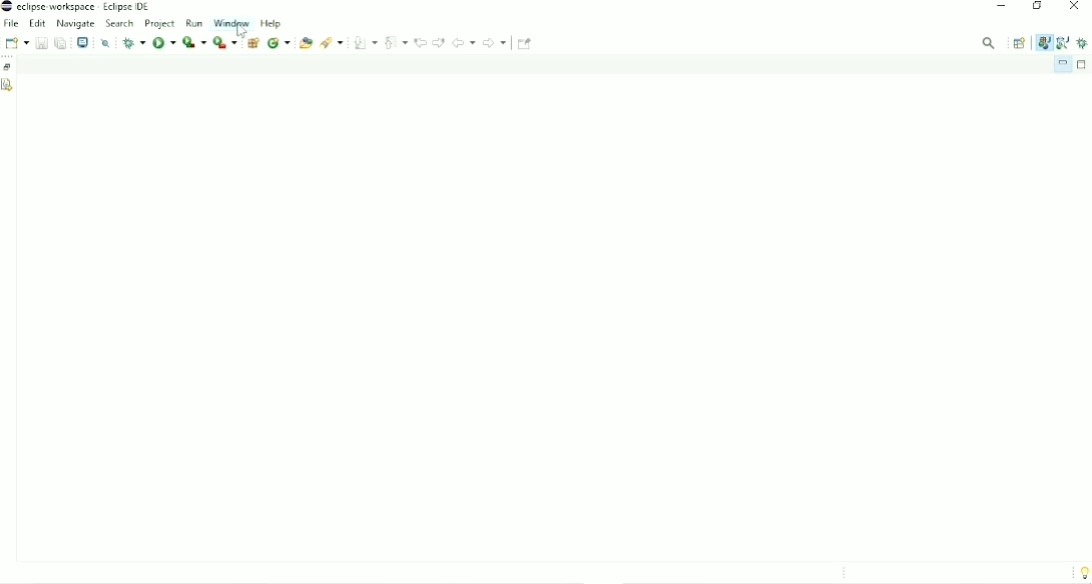 The height and width of the screenshot is (584, 1092). Describe the element at coordinates (988, 42) in the screenshot. I see `Access commands and other items` at that location.